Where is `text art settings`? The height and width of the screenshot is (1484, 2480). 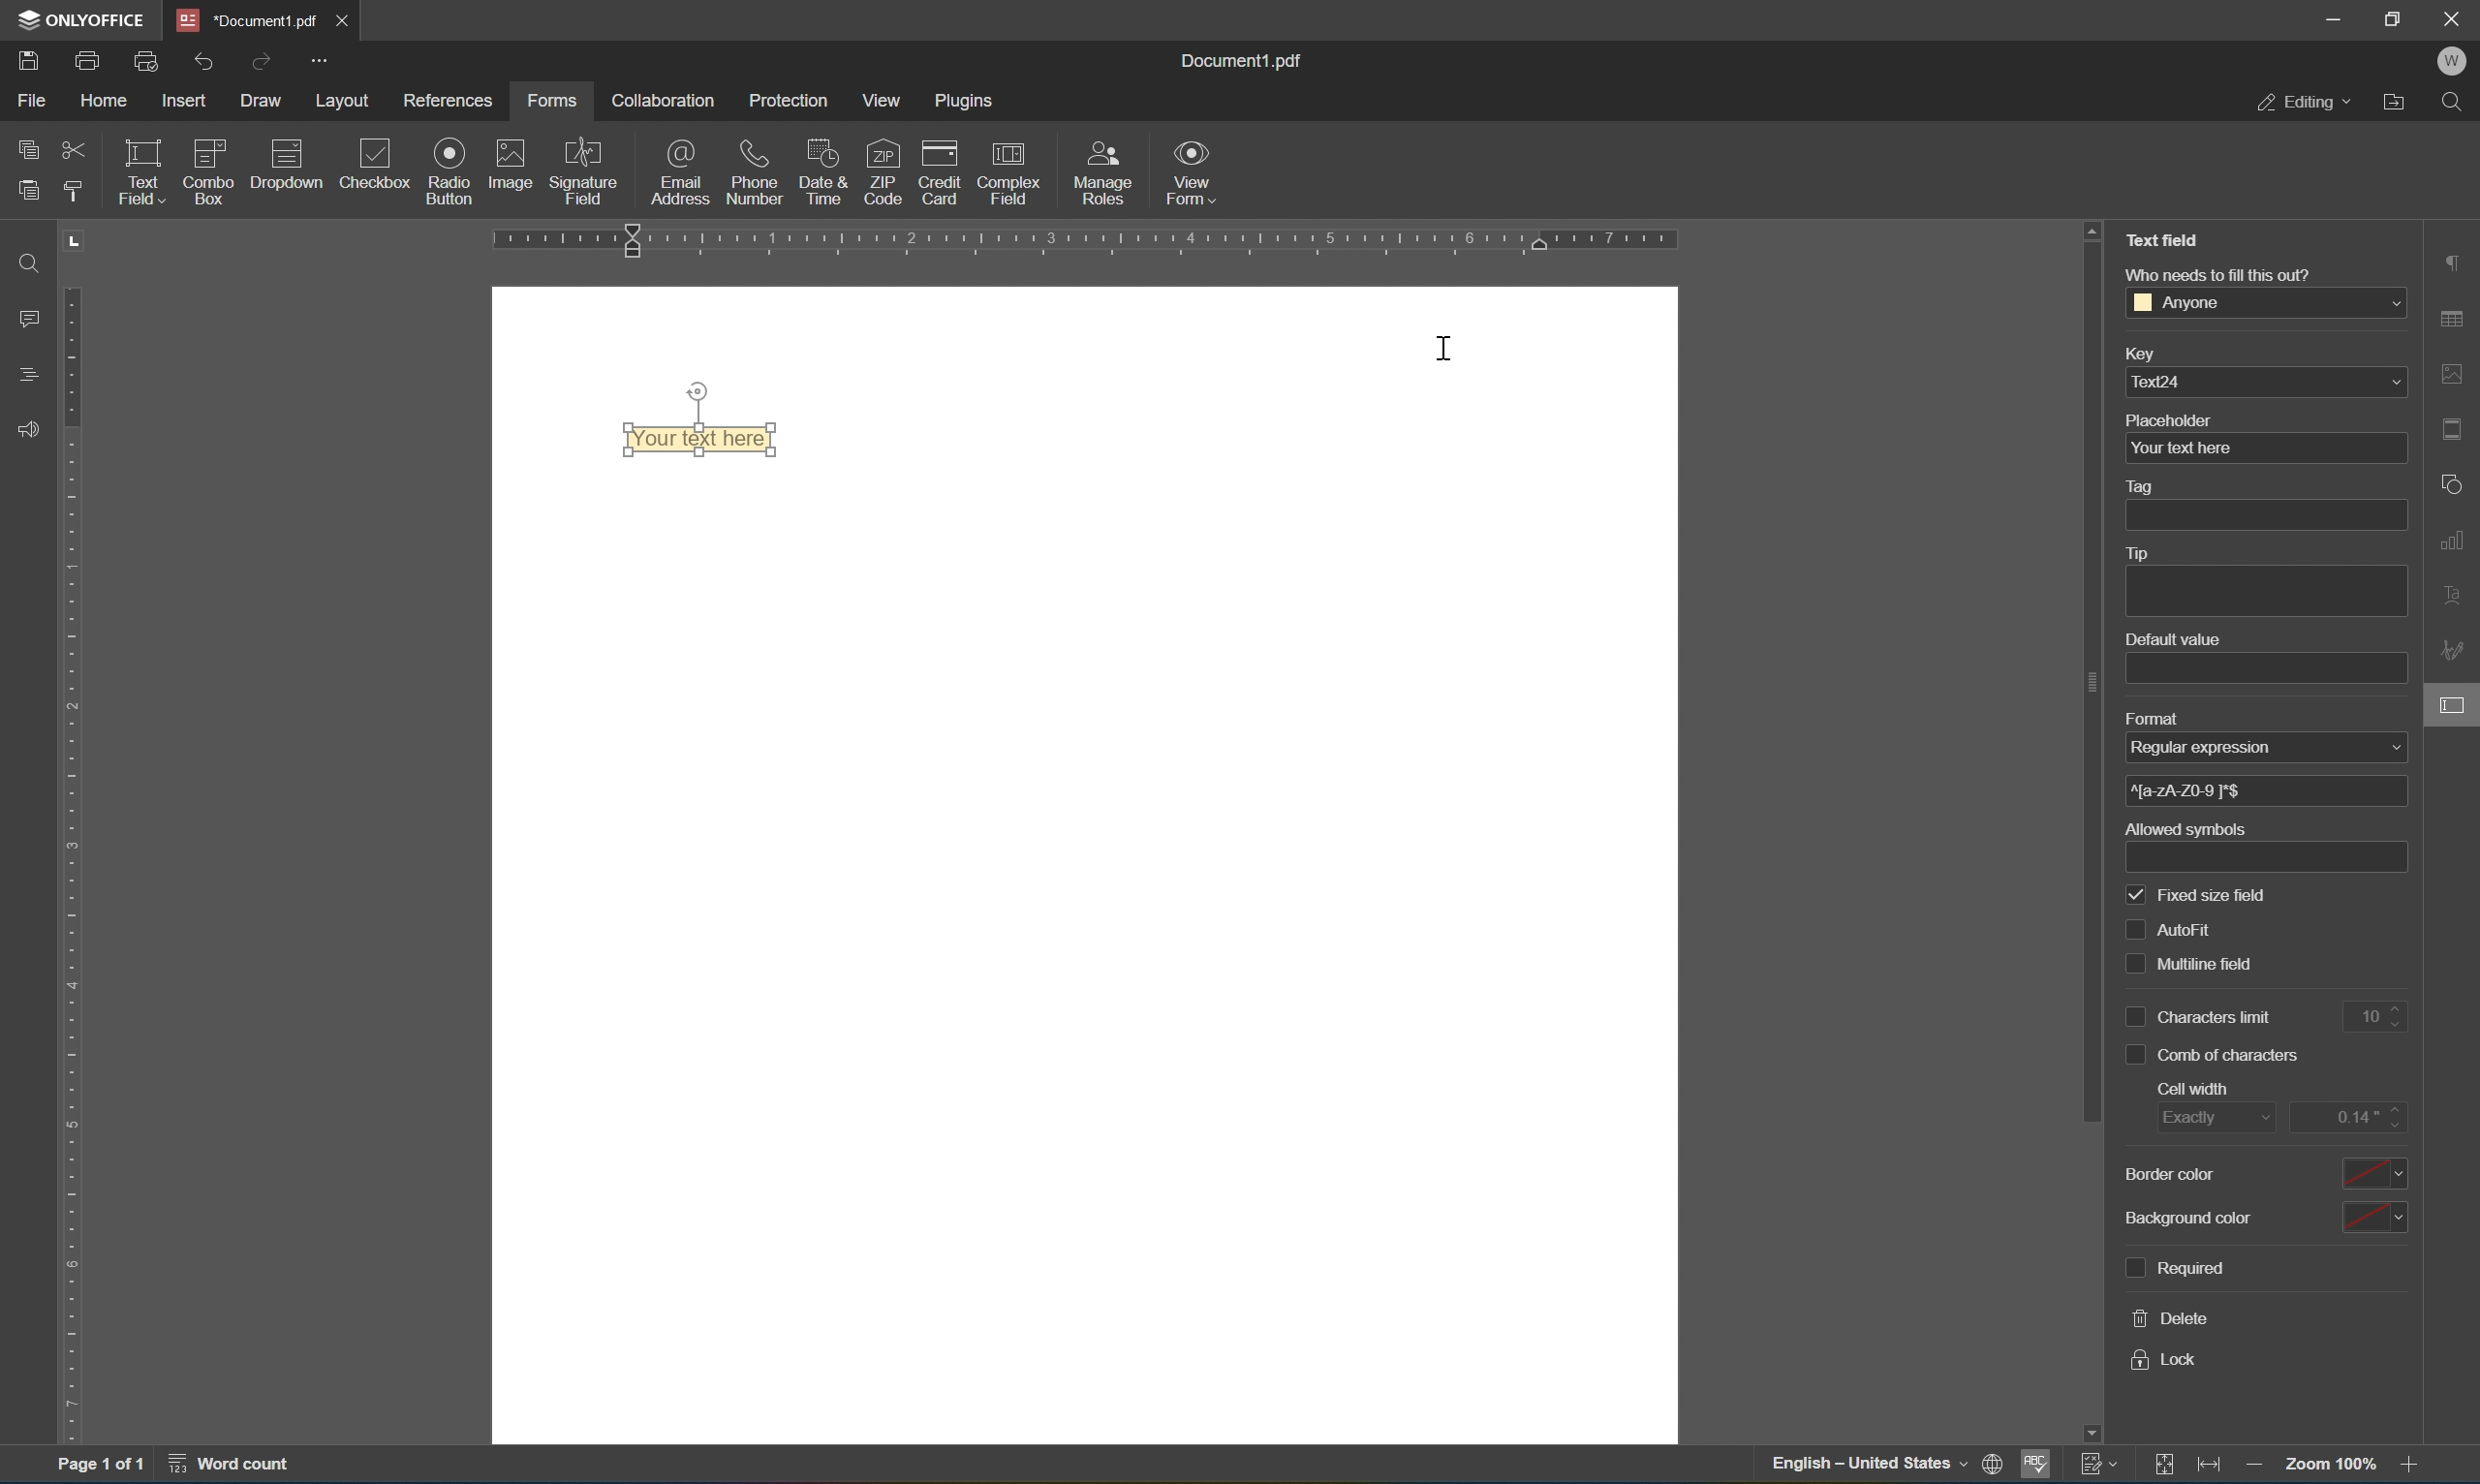
text art settings is located at coordinates (2455, 592).